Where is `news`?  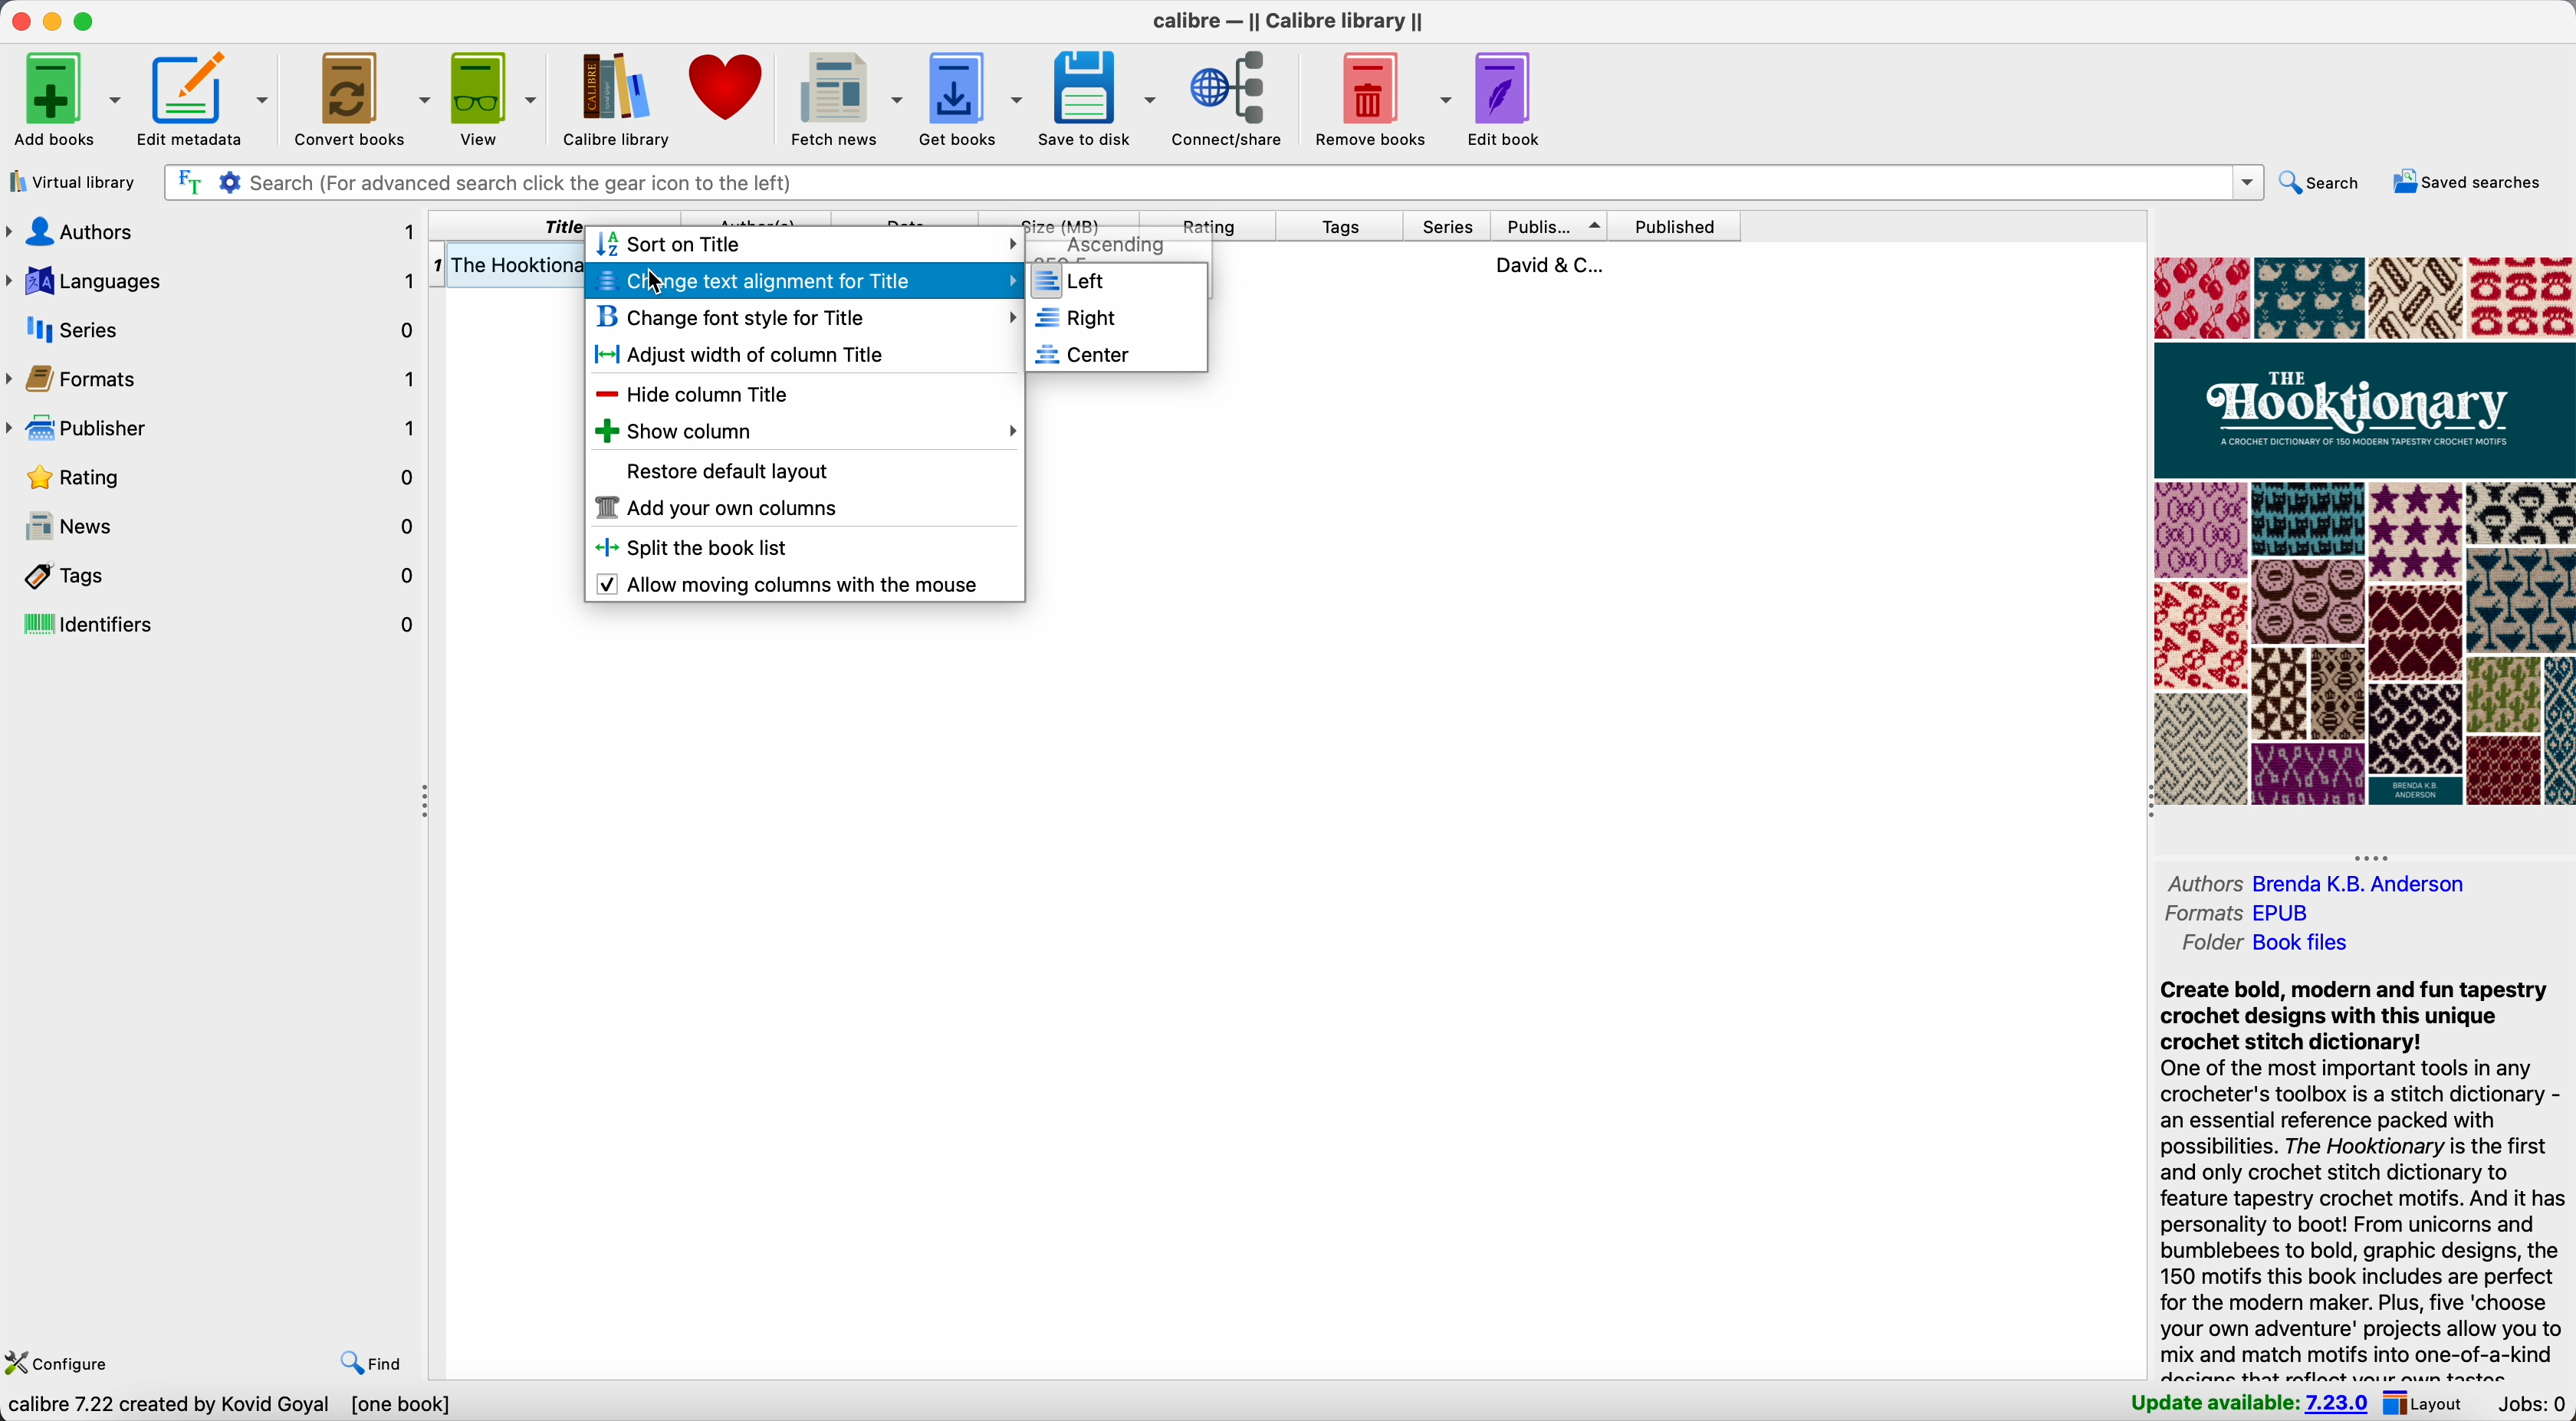
news is located at coordinates (213, 528).